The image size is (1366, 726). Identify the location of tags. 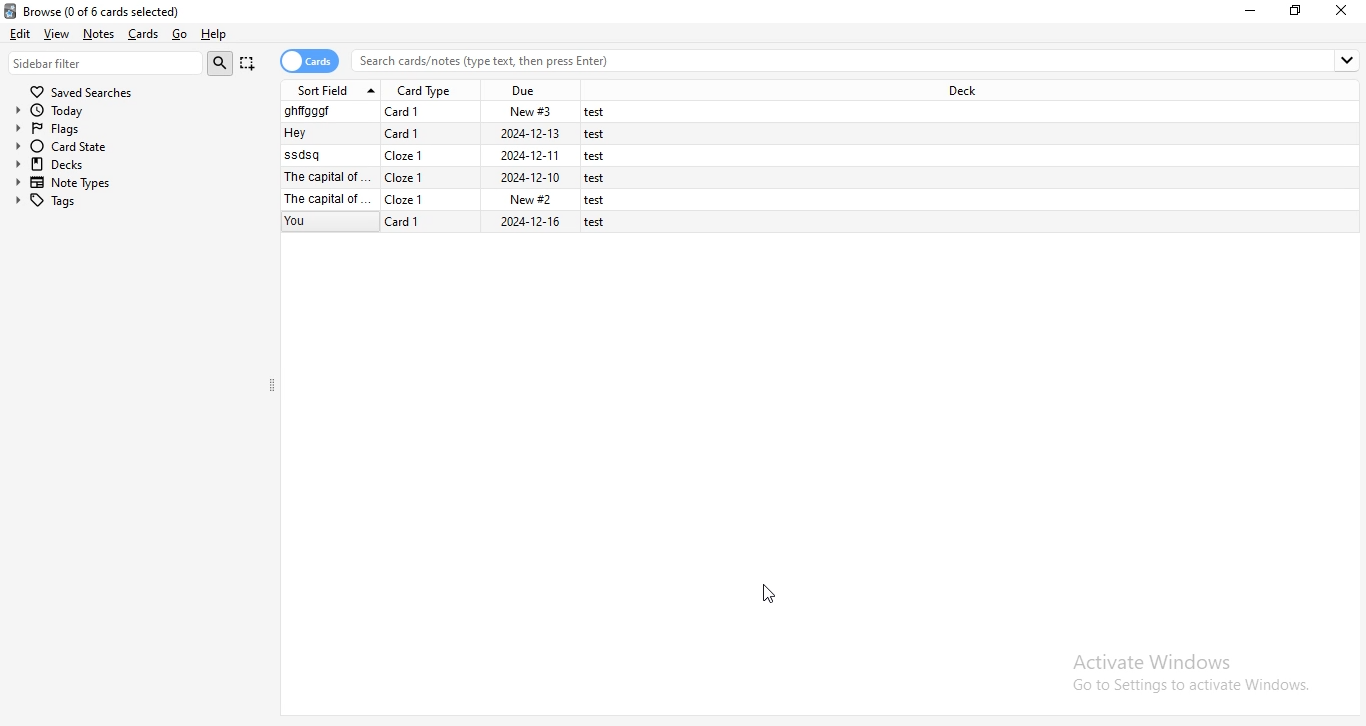
(135, 202).